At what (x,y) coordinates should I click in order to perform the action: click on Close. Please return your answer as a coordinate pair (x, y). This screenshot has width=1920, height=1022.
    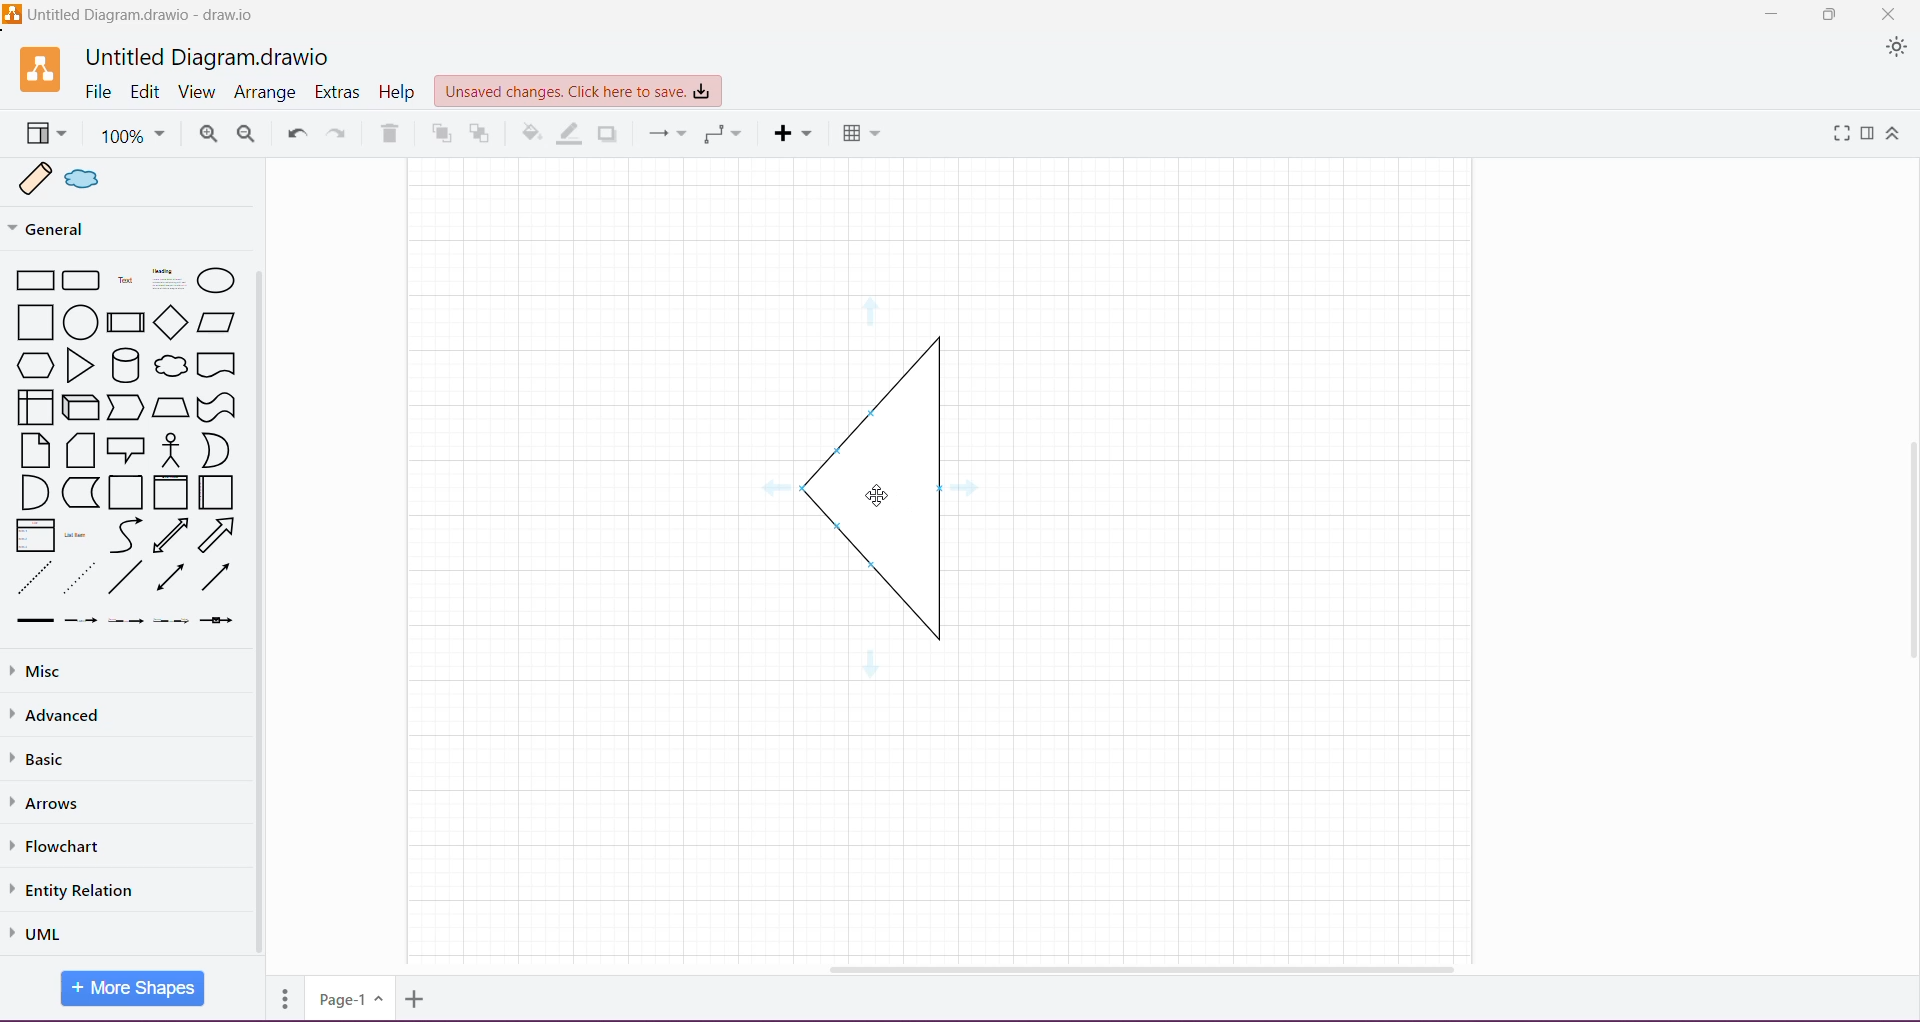
    Looking at the image, I should click on (1895, 13).